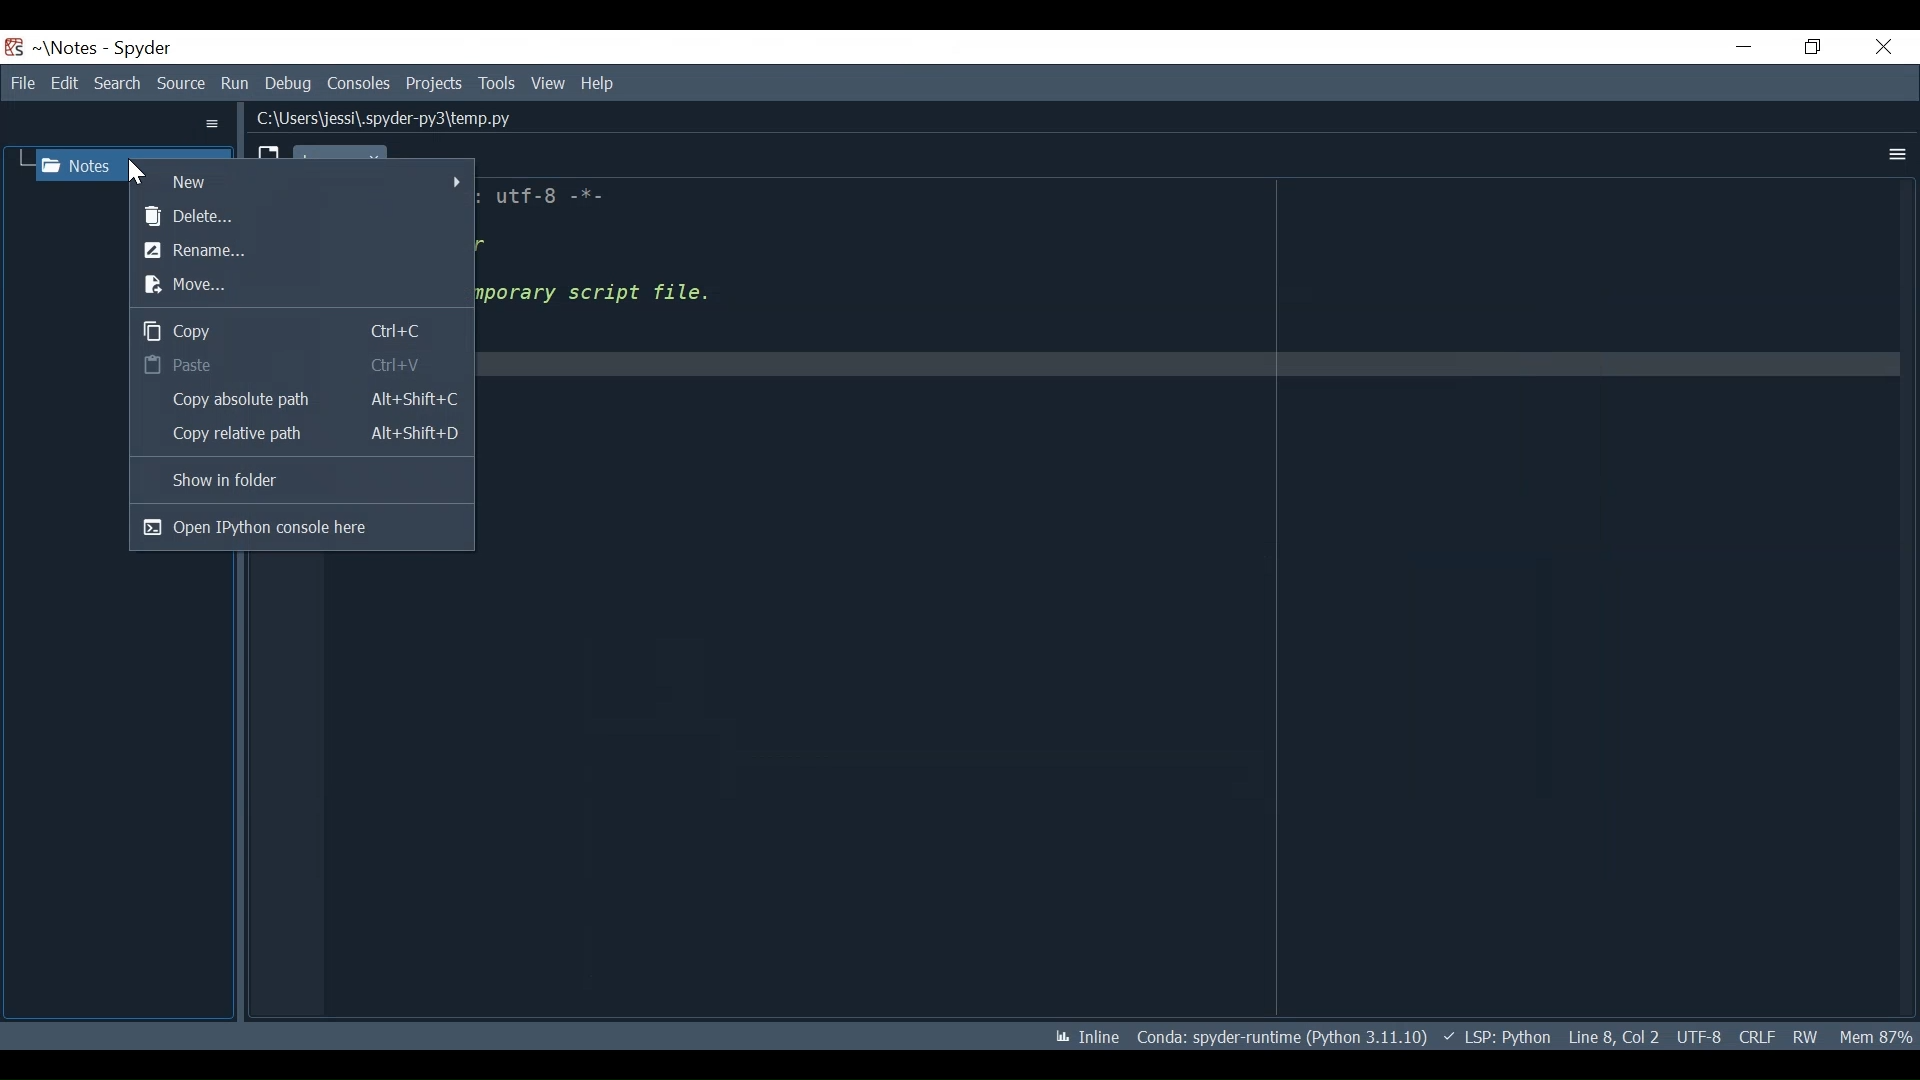  What do you see at coordinates (179, 83) in the screenshot?
I see `Source` at bounding box center [179, 83].